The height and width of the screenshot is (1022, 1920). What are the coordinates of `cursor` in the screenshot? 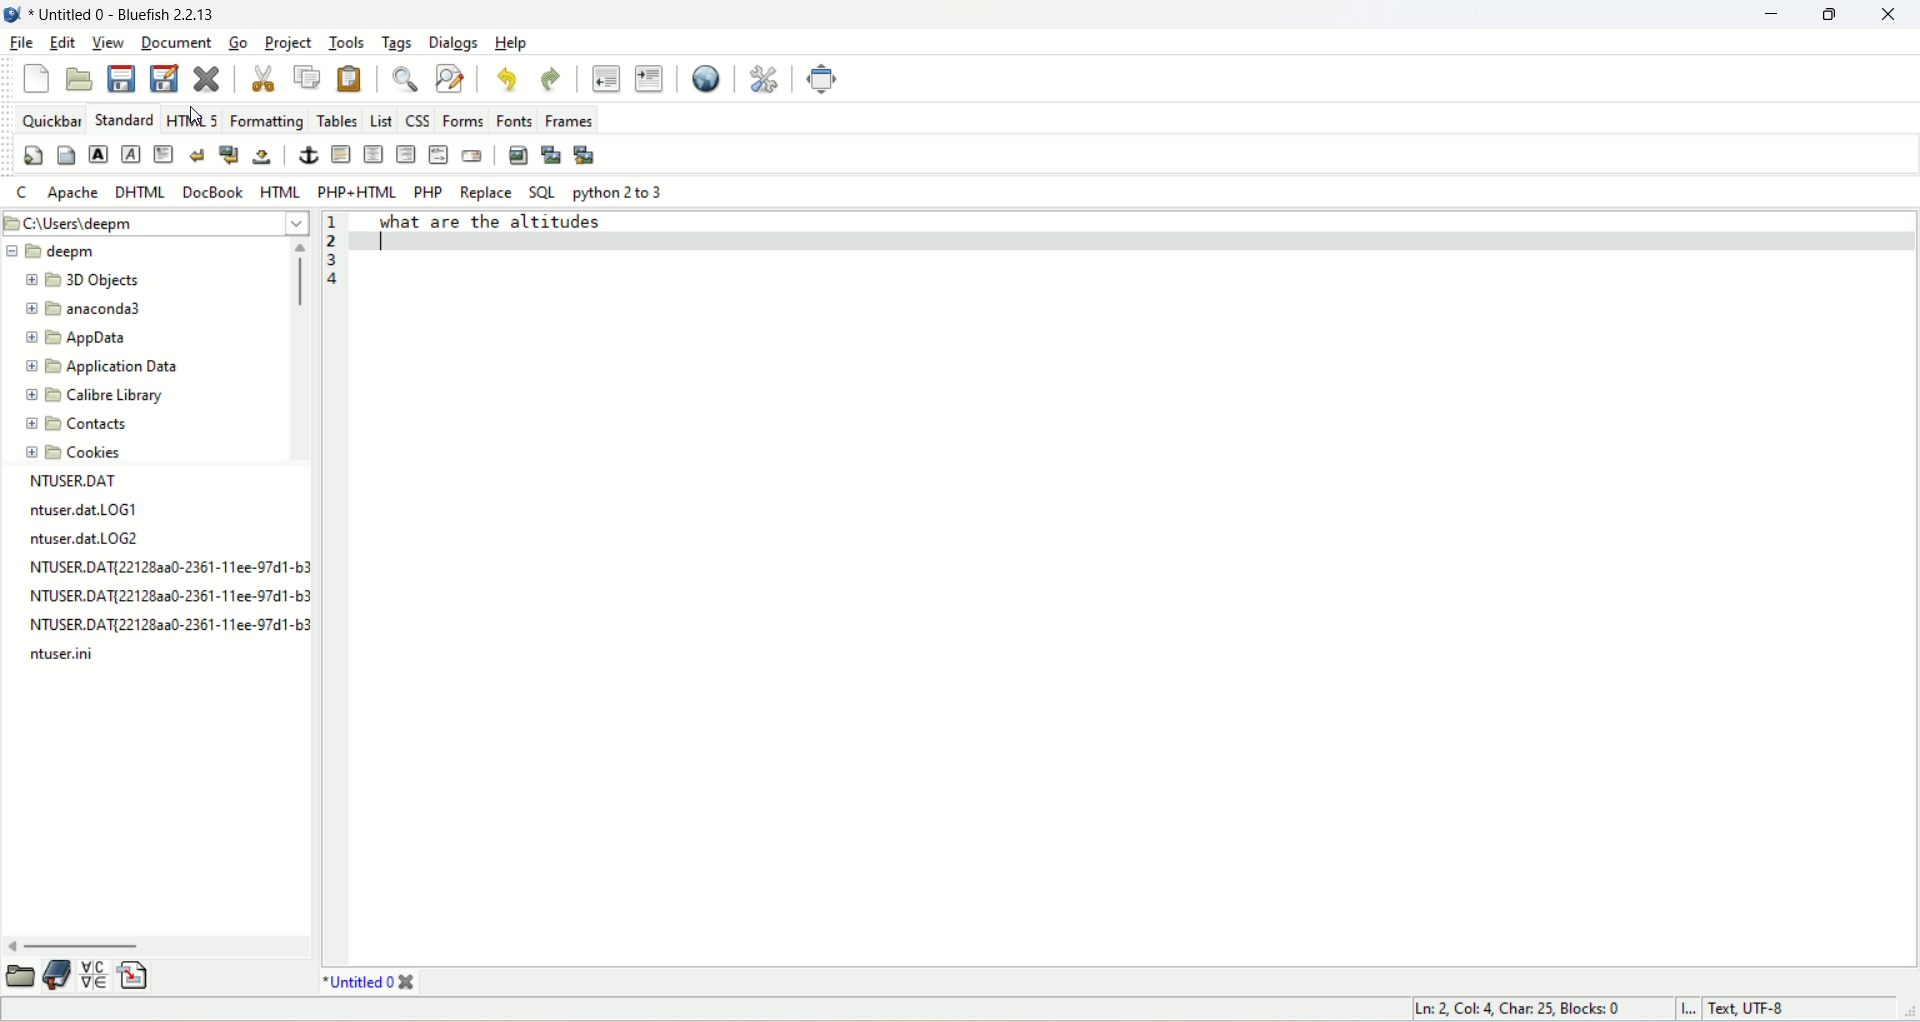 It's located at (195, 116).